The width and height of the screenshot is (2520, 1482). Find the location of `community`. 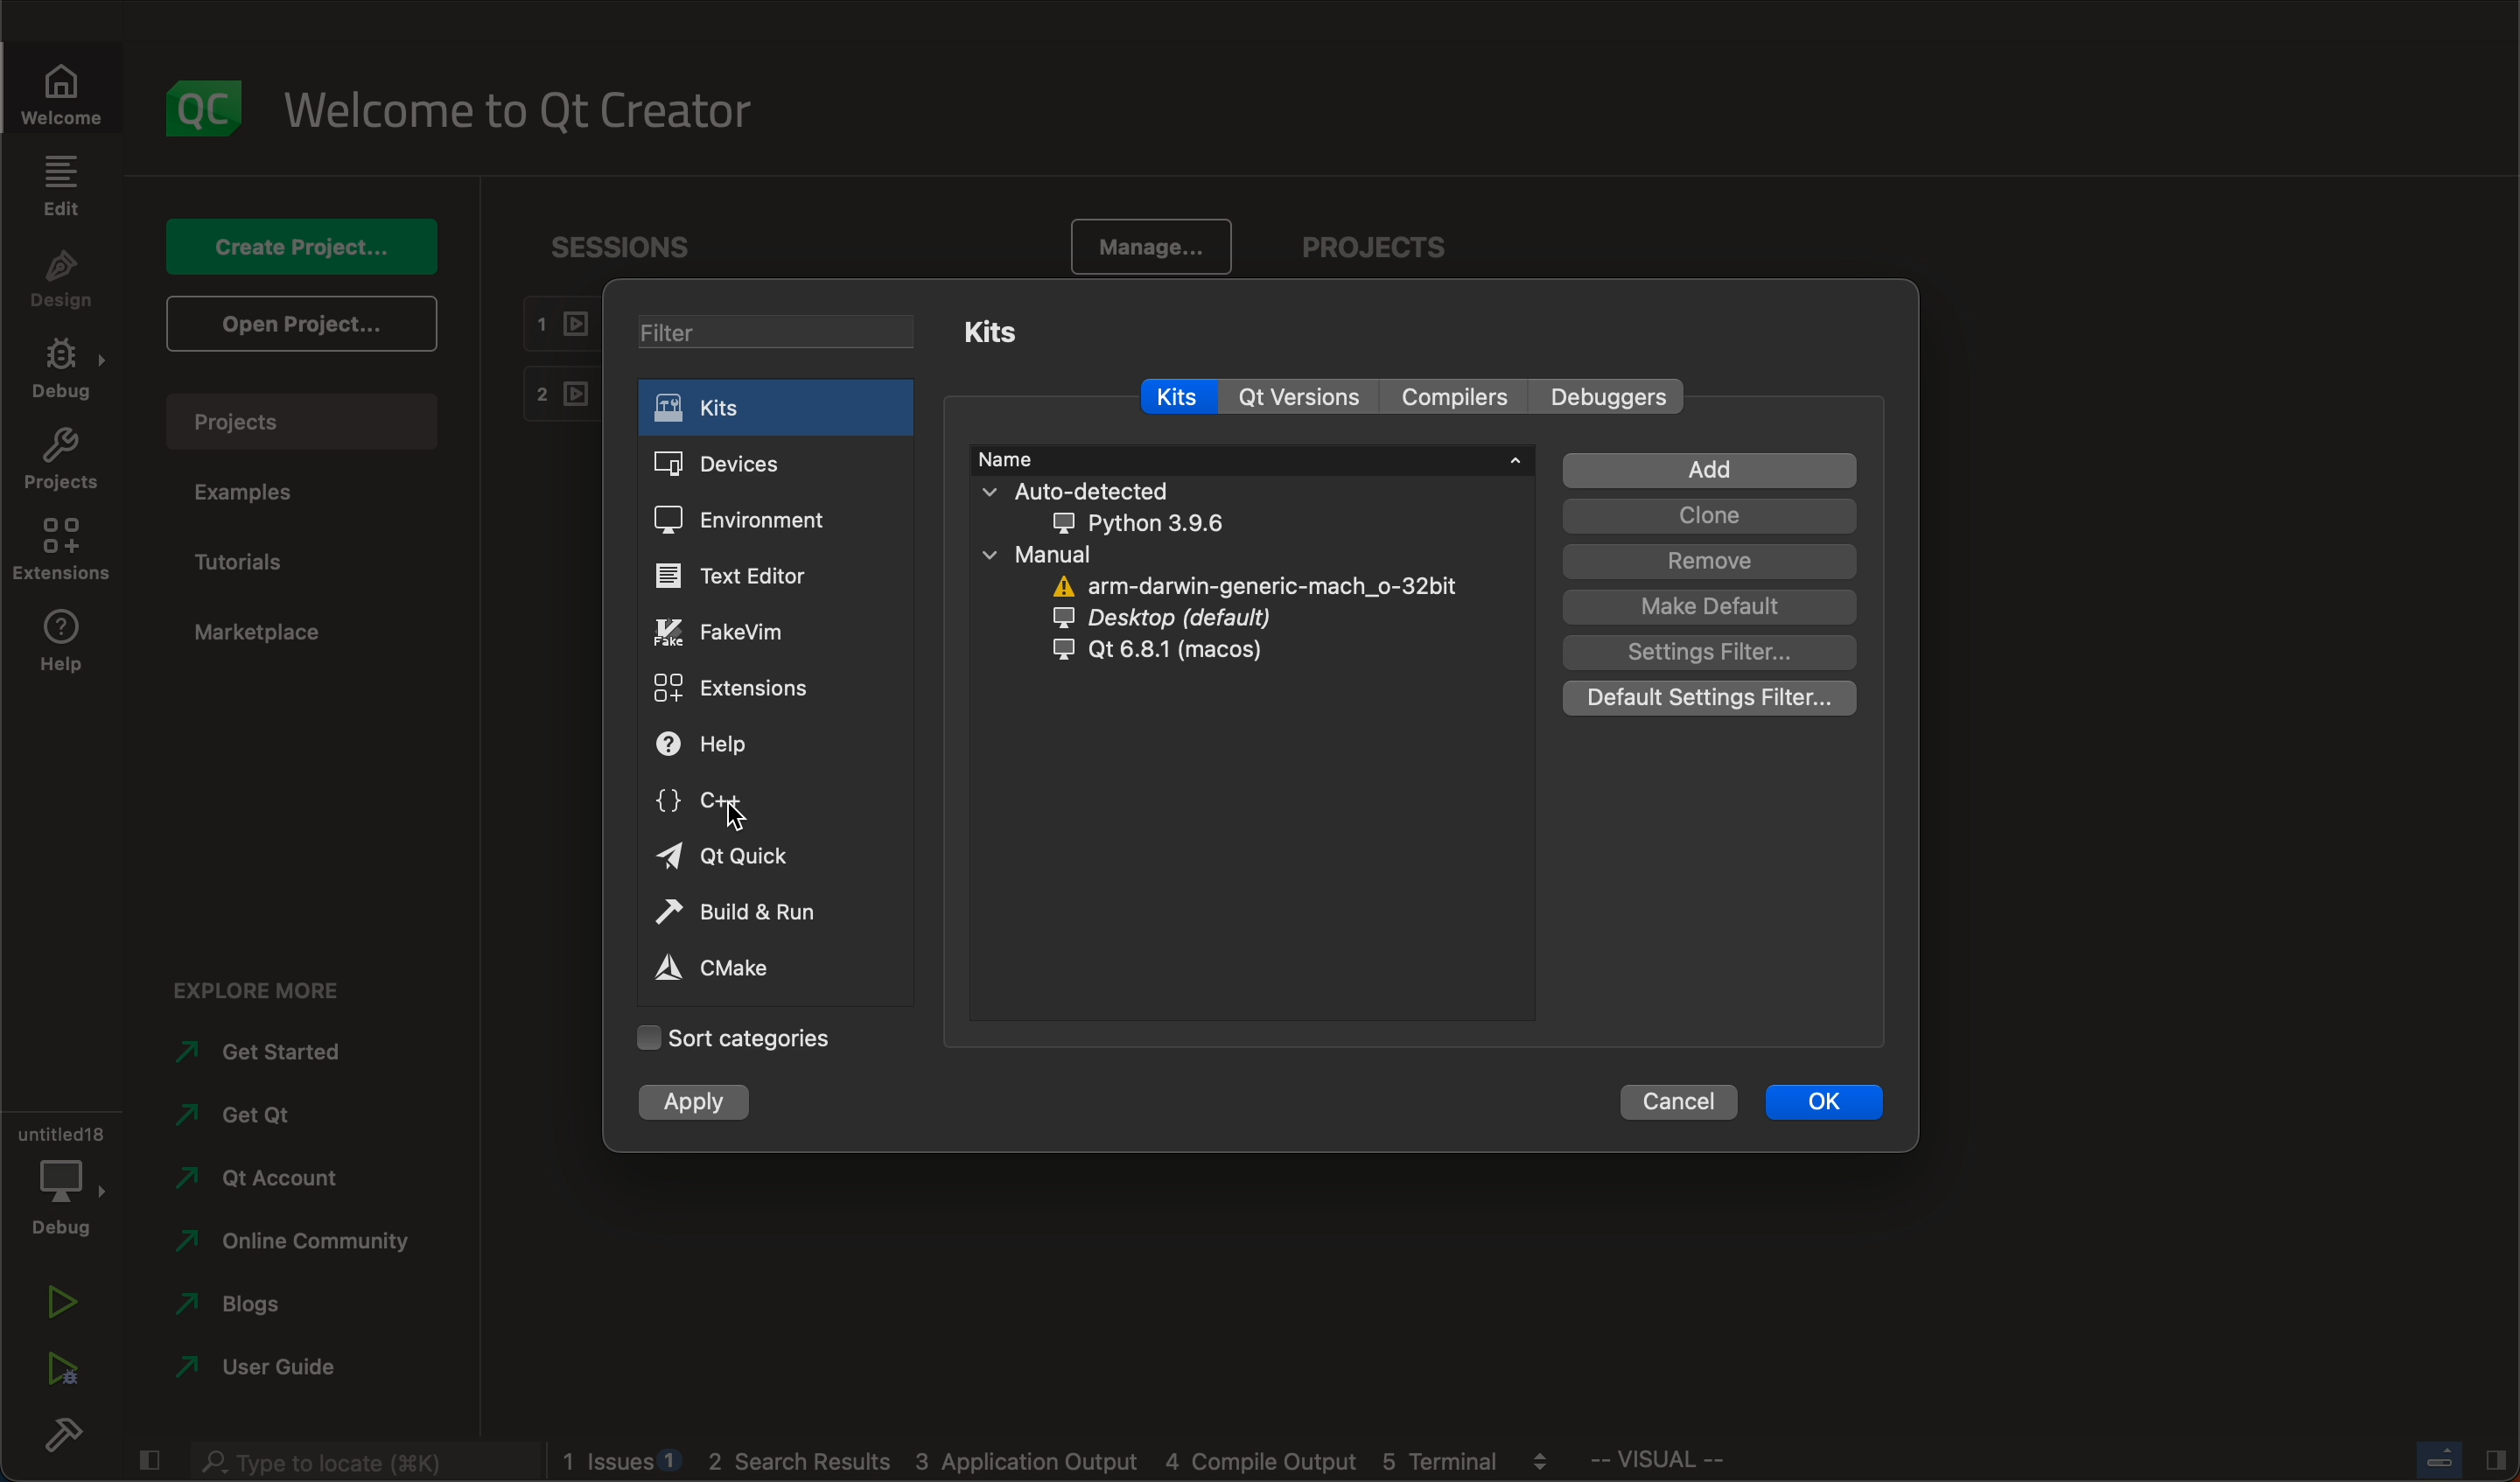

community is located at coordinates (293, 1245).